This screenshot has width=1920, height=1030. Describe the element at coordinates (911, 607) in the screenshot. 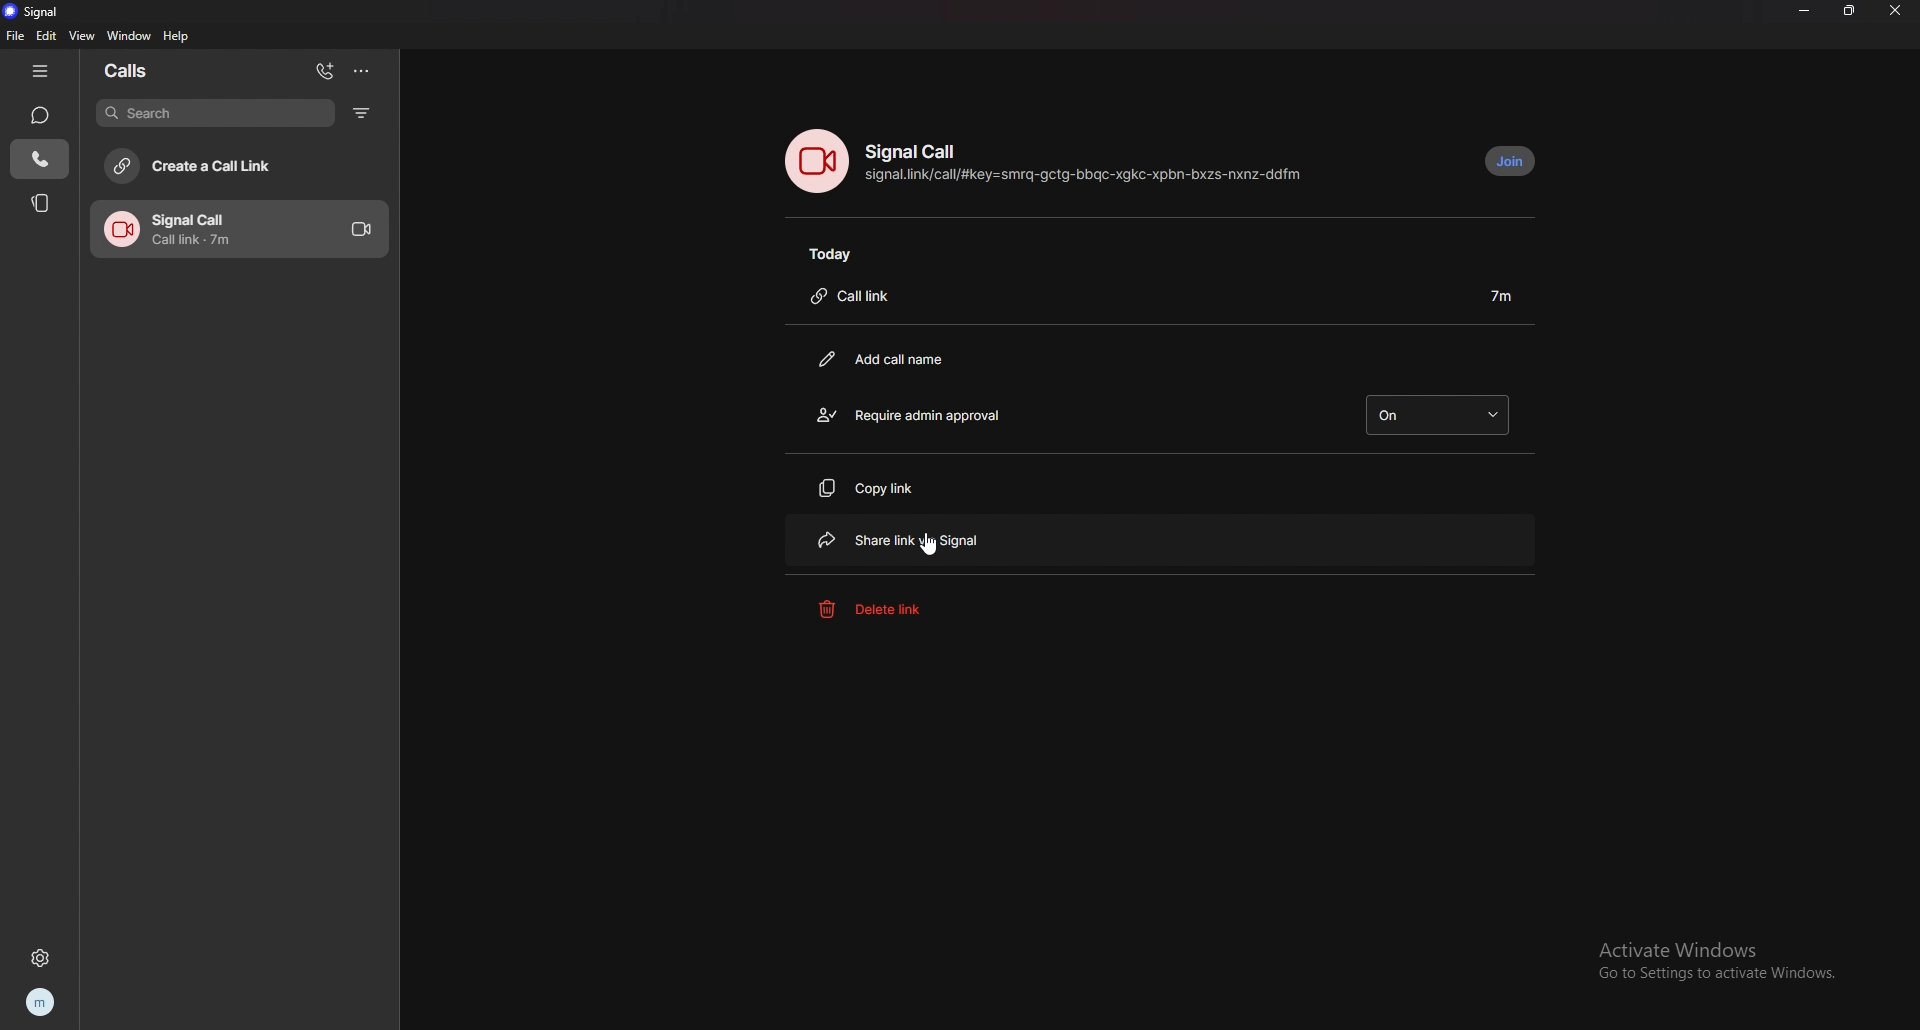

I see `delete link` at that location.